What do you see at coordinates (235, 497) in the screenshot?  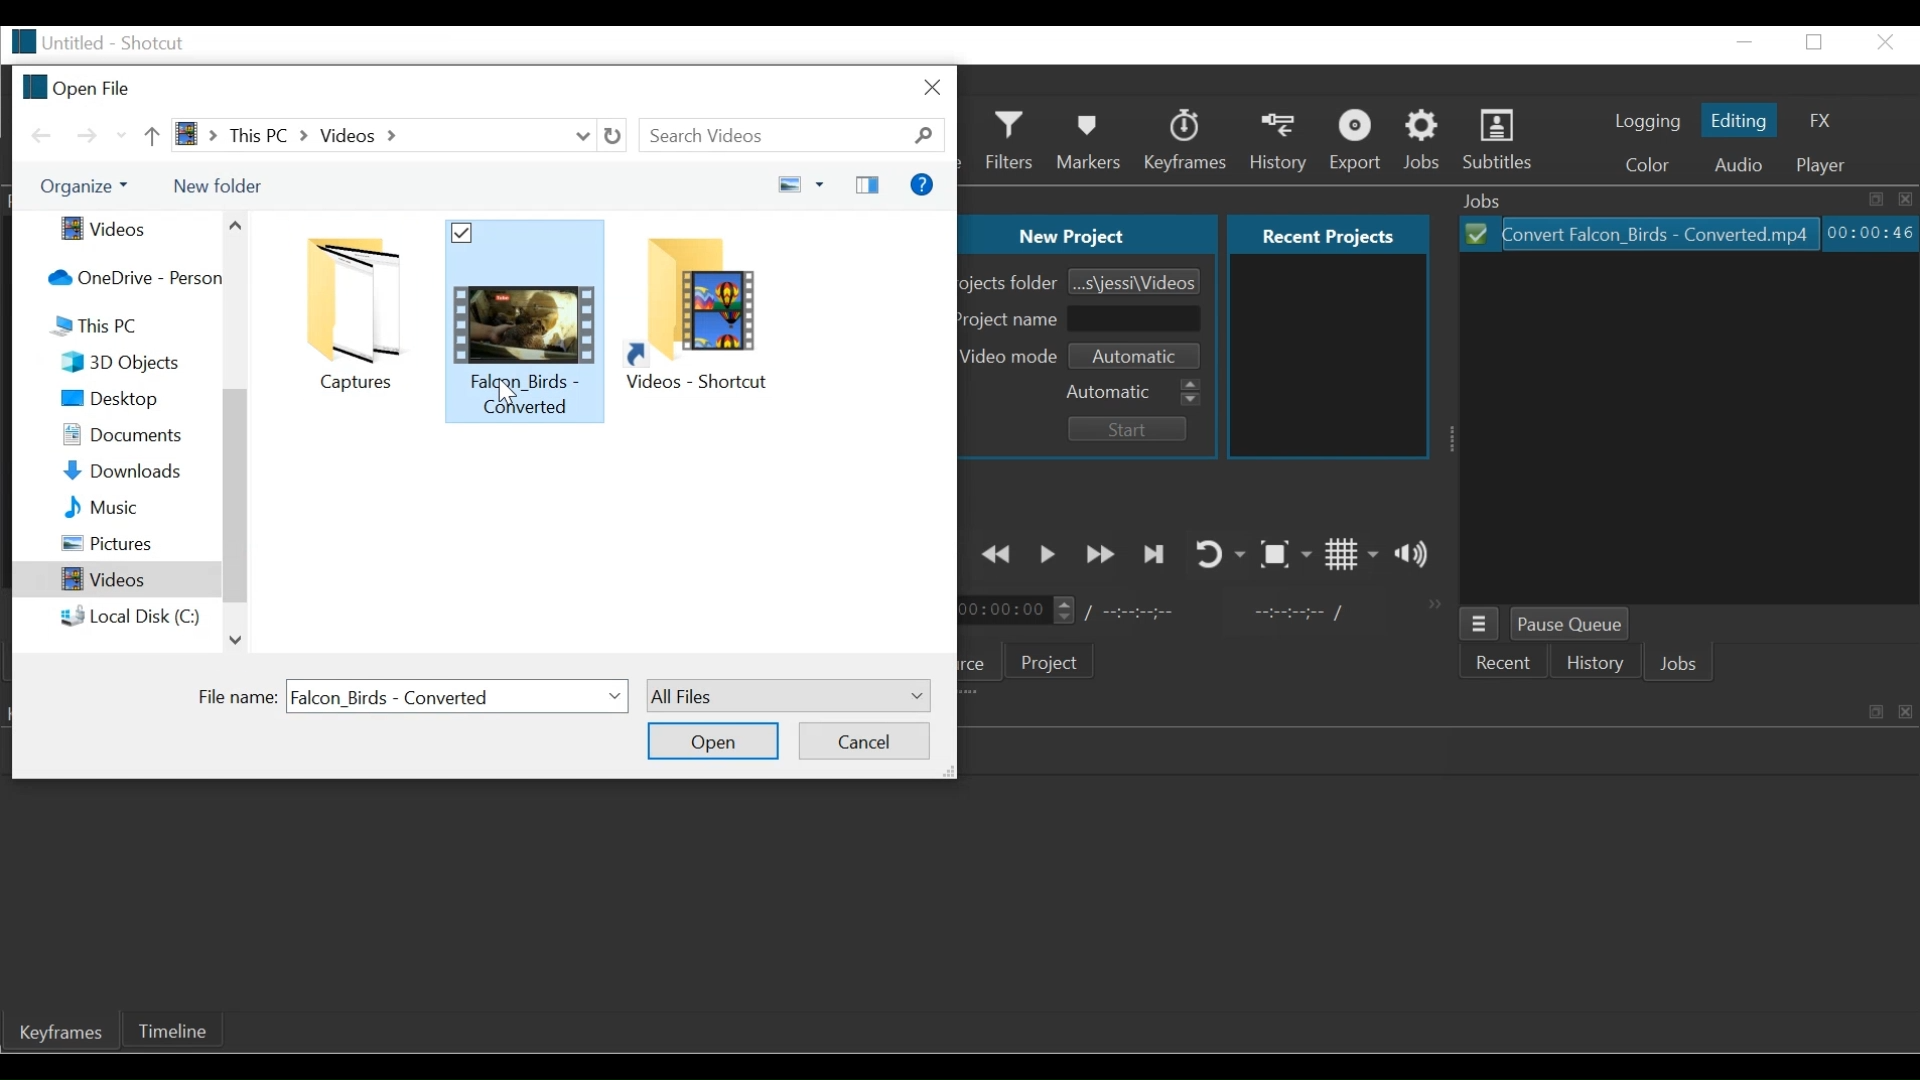 I see `Vertical Scroll bar` at bounding box center [235, 497].